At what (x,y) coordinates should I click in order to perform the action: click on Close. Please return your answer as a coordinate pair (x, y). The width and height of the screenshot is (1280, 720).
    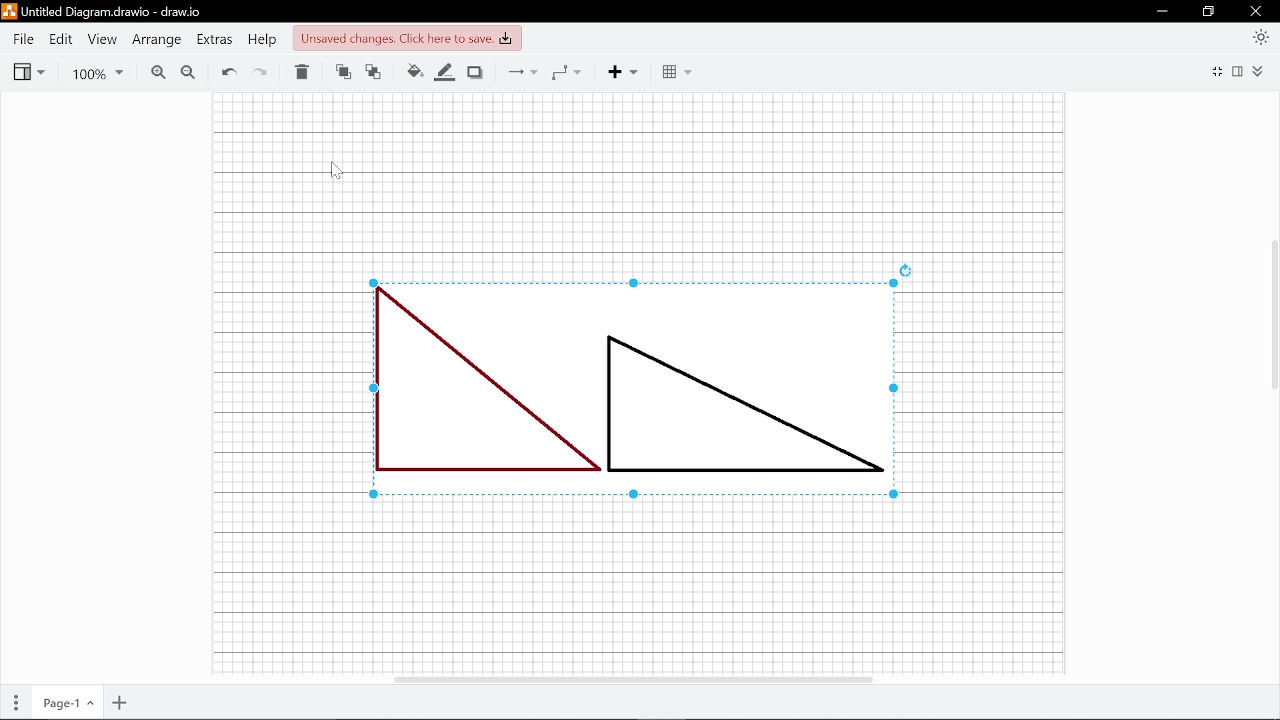
    Looking at the image, I should click on (1255, 11).